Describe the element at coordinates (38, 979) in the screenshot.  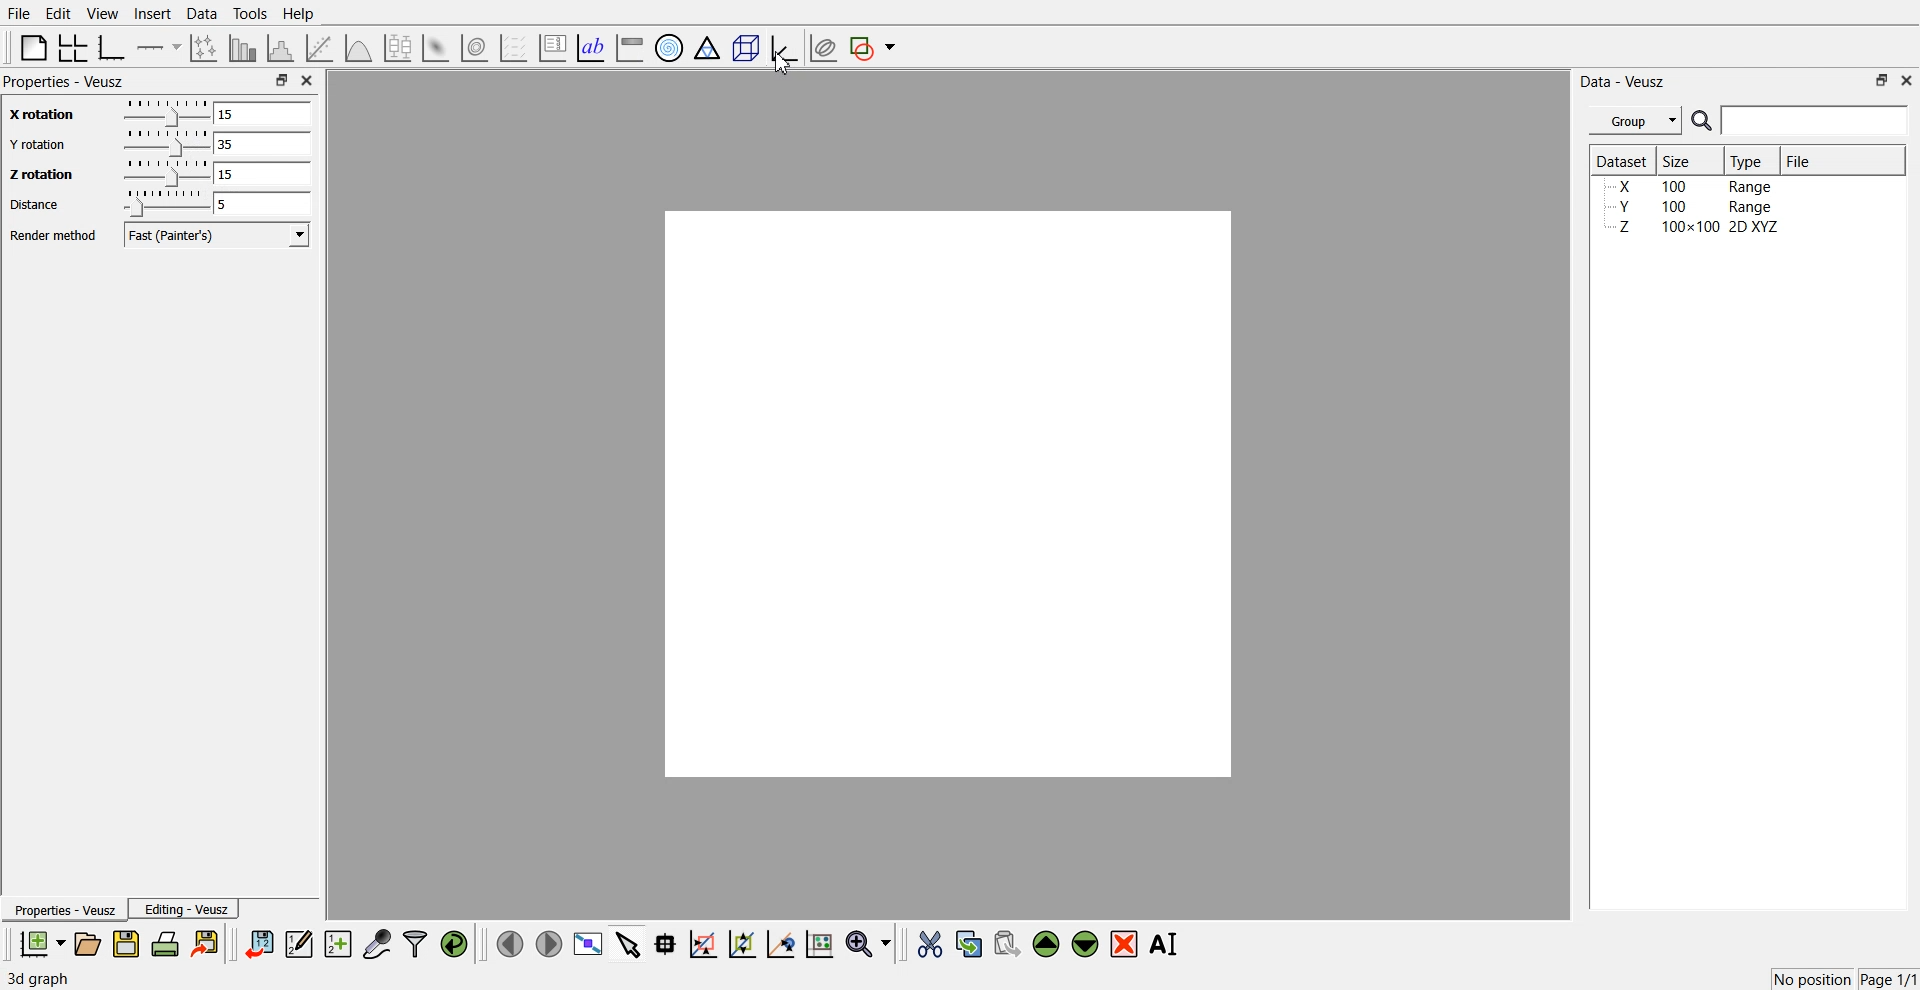
I see `3D graph` at that location.